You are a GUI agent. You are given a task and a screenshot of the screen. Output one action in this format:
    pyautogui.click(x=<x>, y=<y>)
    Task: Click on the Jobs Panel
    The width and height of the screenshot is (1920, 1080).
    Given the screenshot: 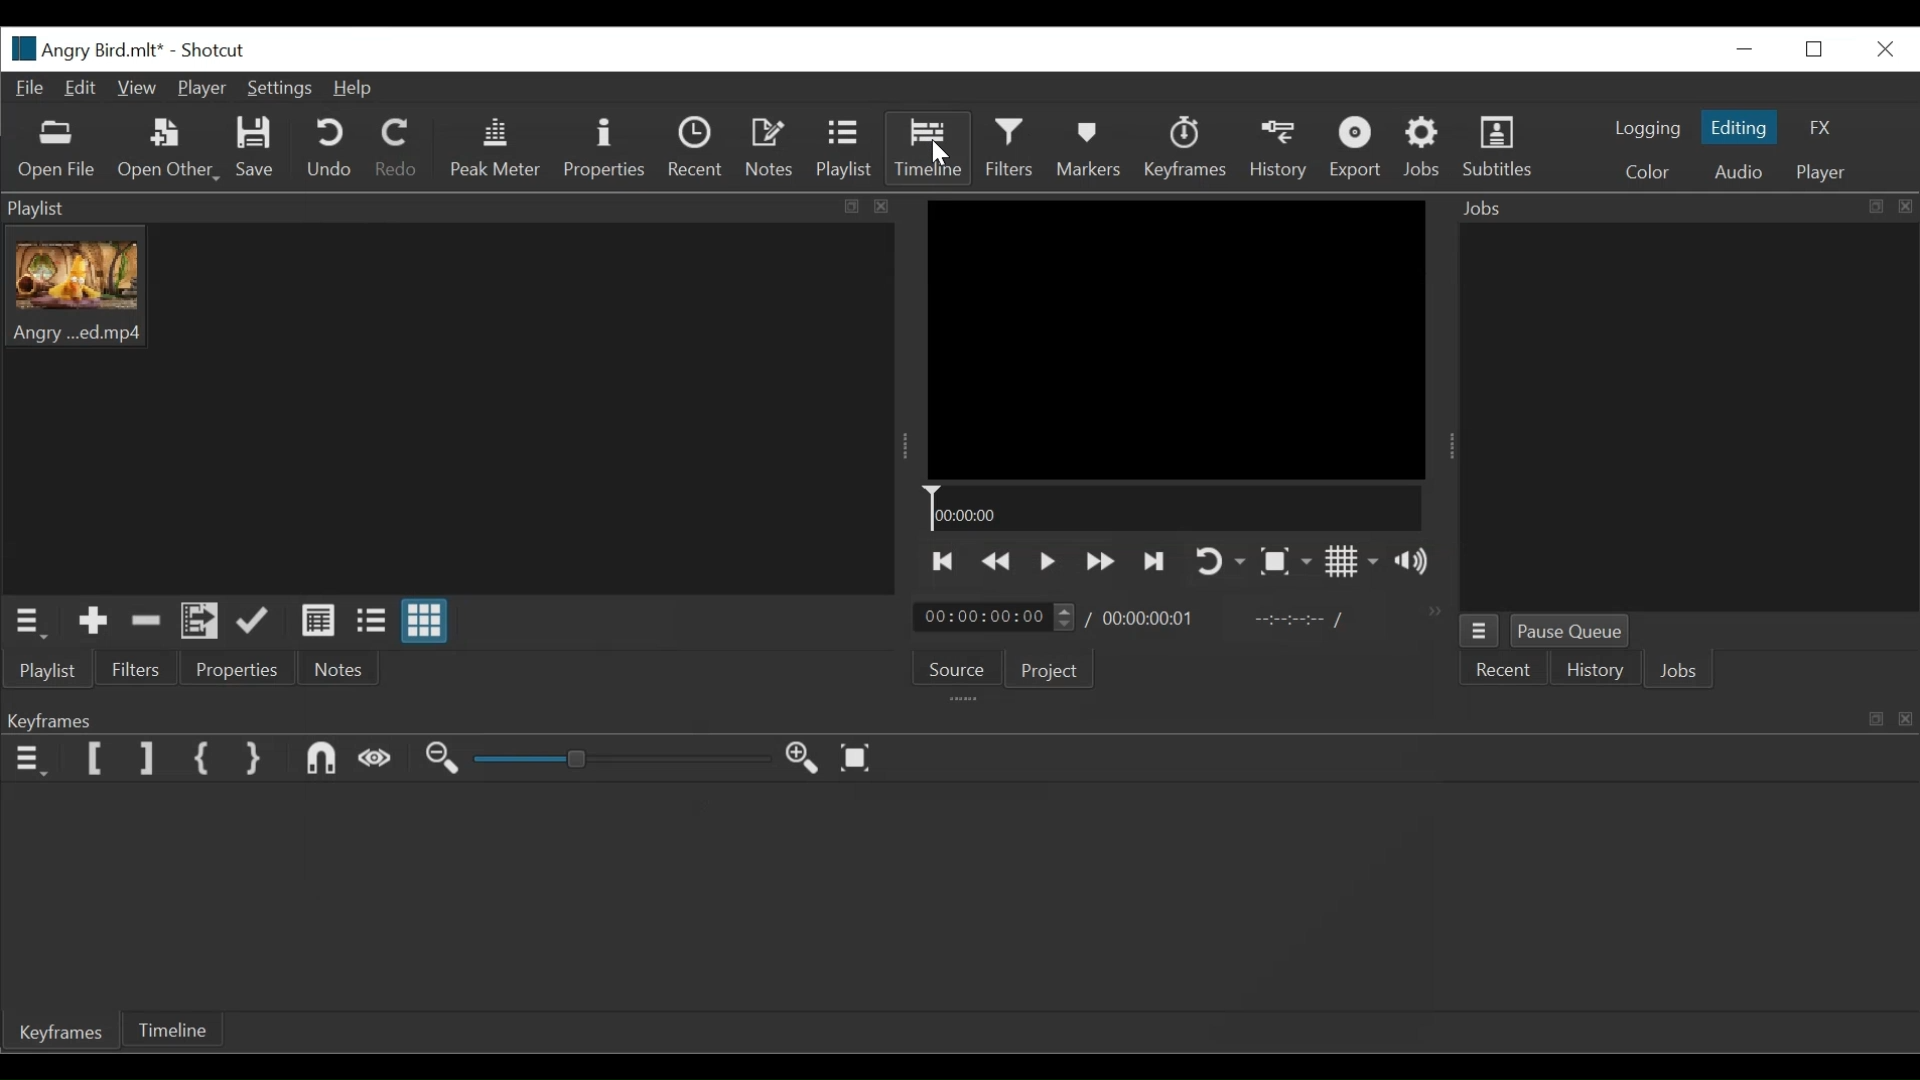 What is the action you would take?
    pyautogui.click(x=1687, y=418)
    